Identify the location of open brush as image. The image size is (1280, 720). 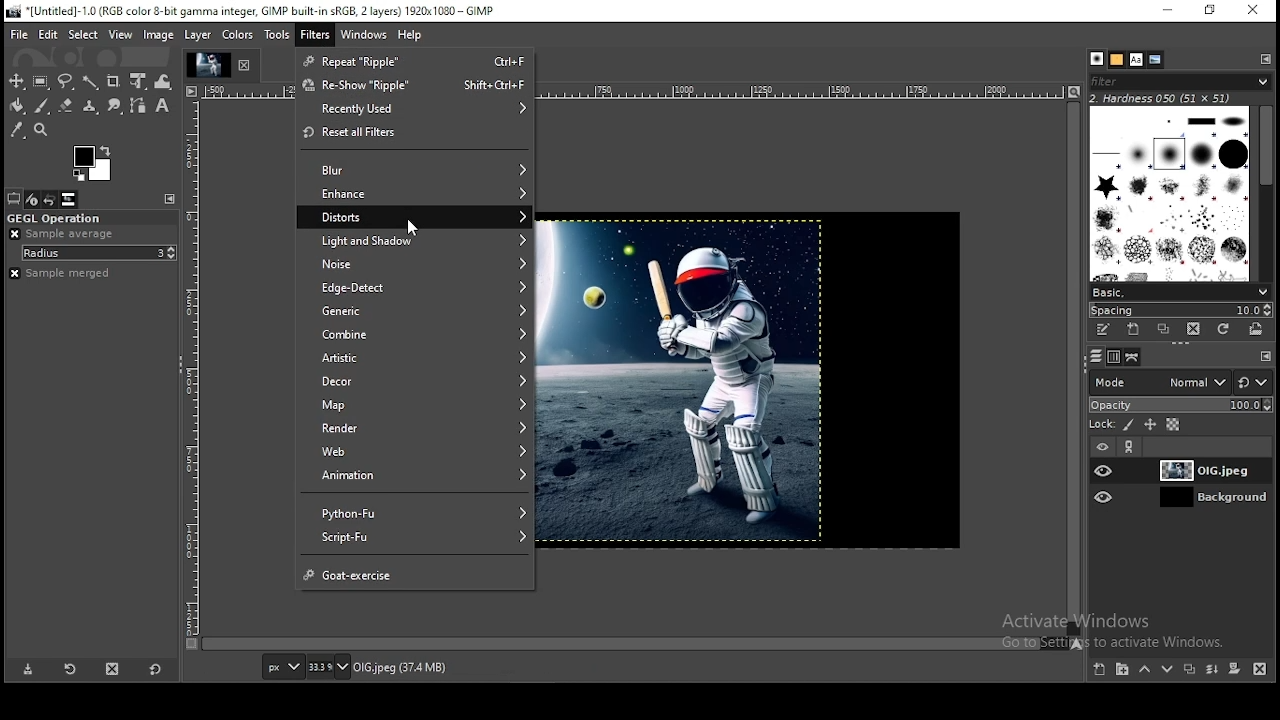
(1257, 330).